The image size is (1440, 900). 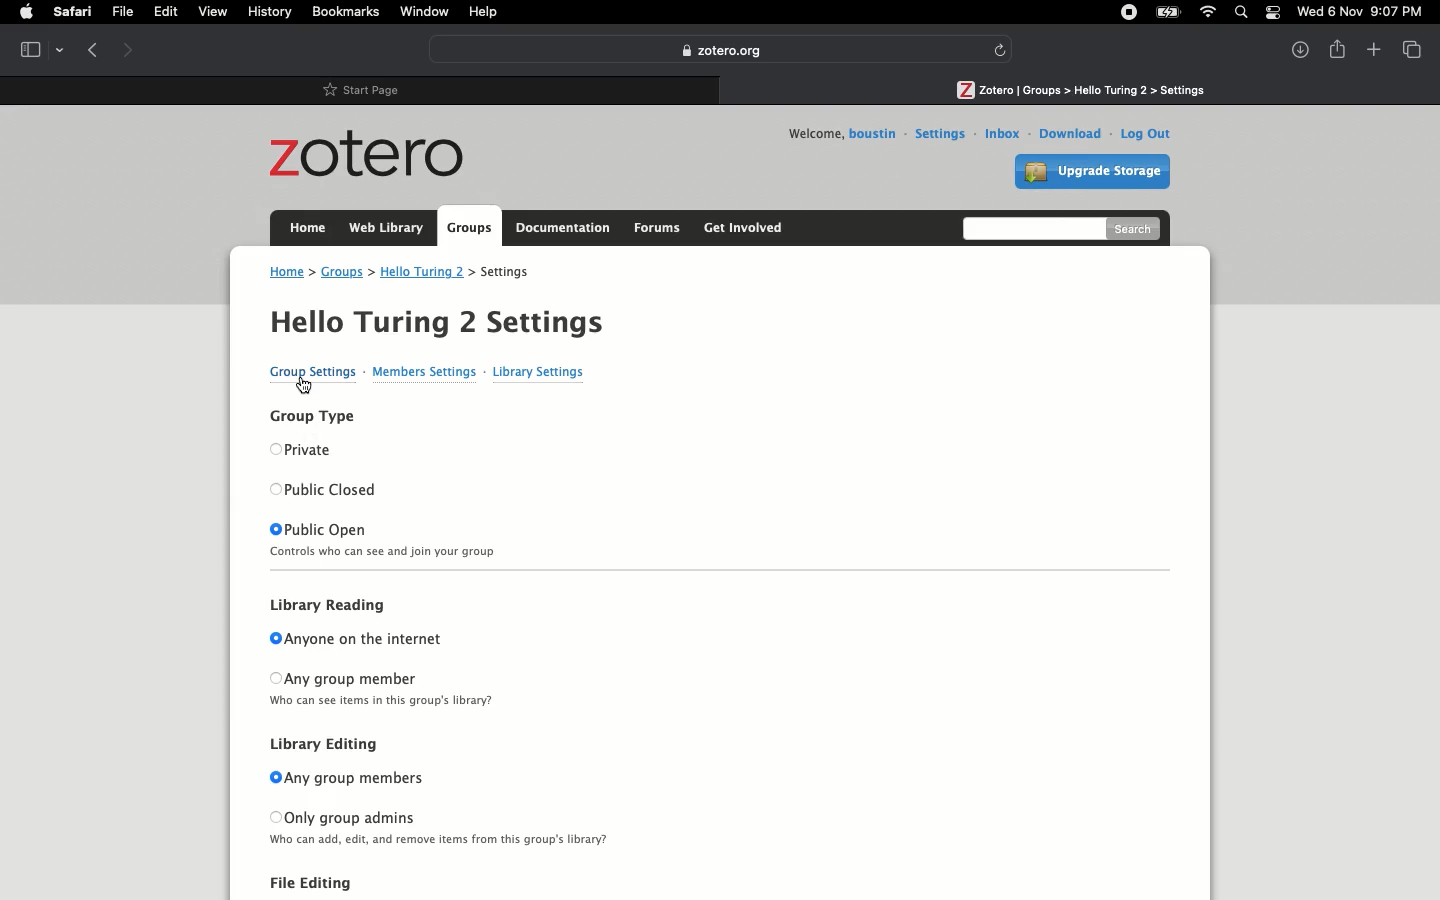 I want to click on Help, so click(x=484, y=12).